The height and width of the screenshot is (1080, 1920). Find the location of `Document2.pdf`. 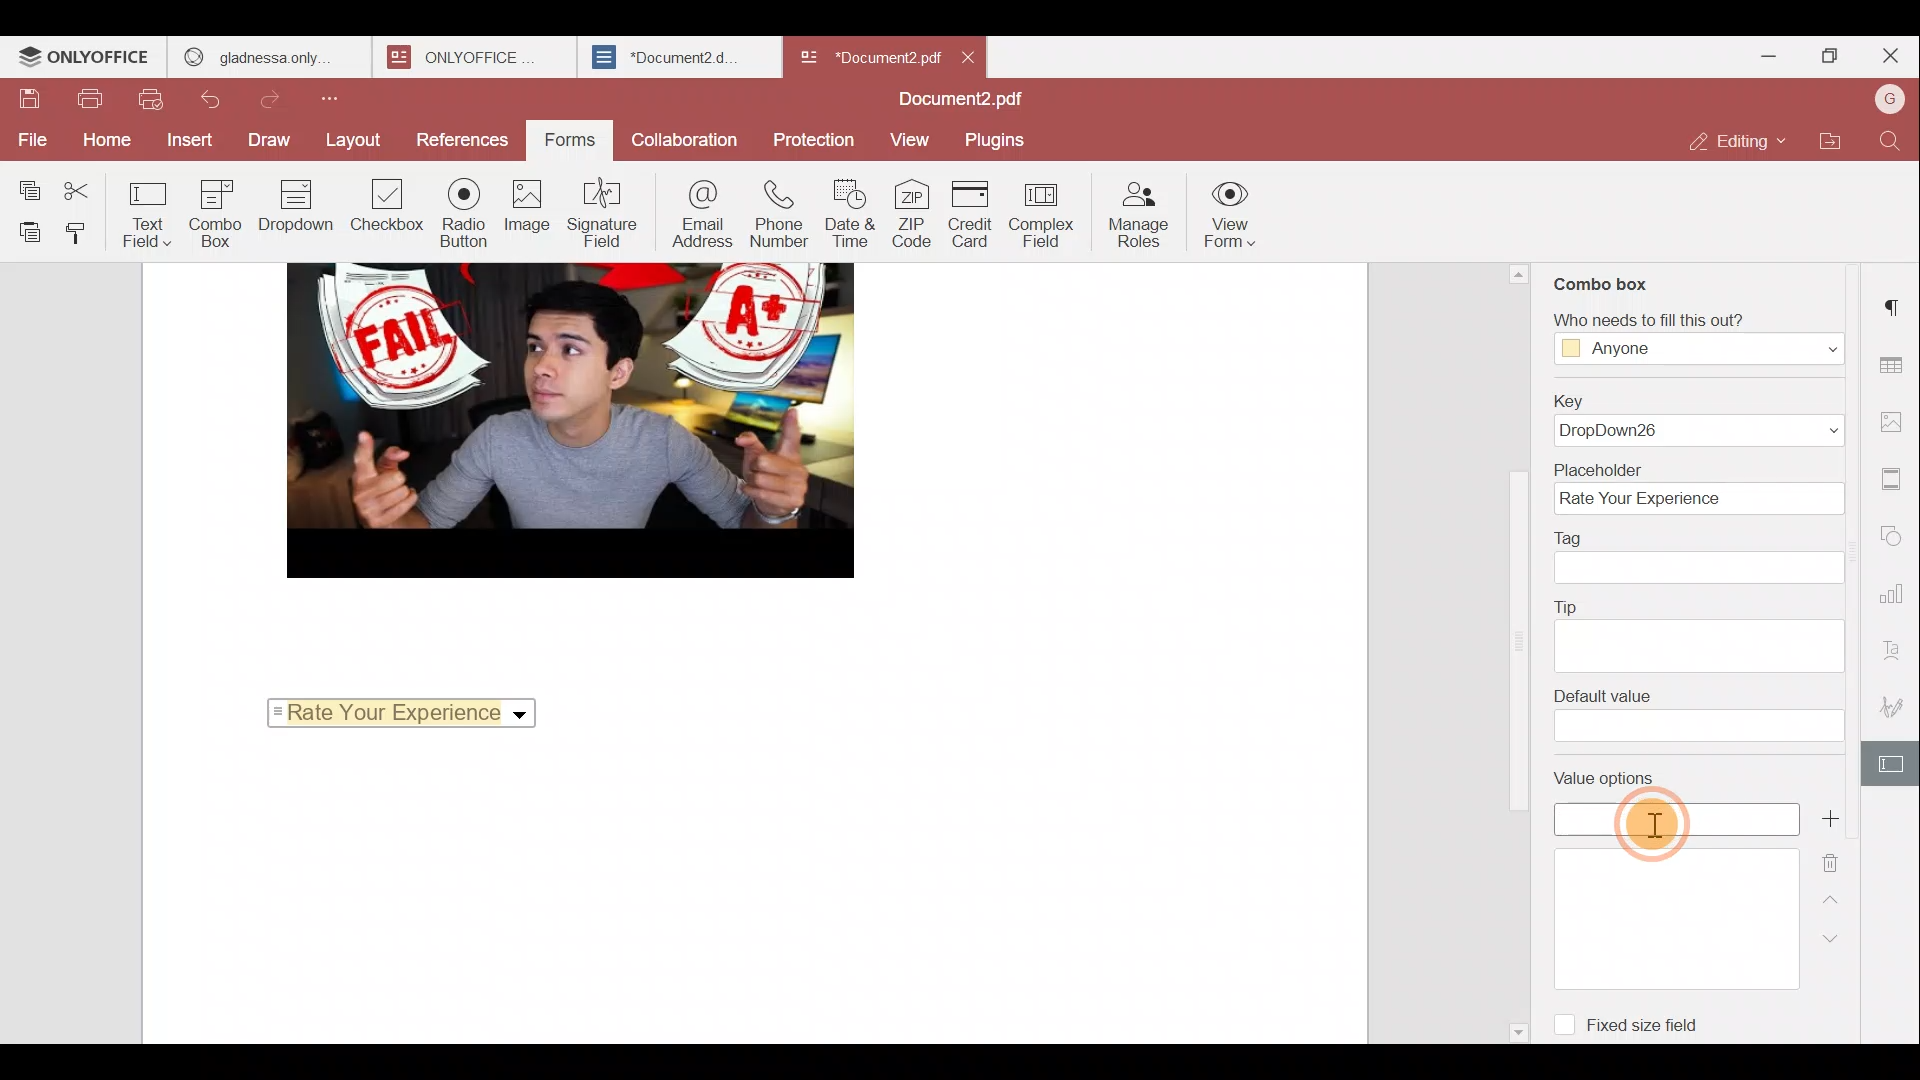

Document2.pdf is located at coordinates (960, 99).